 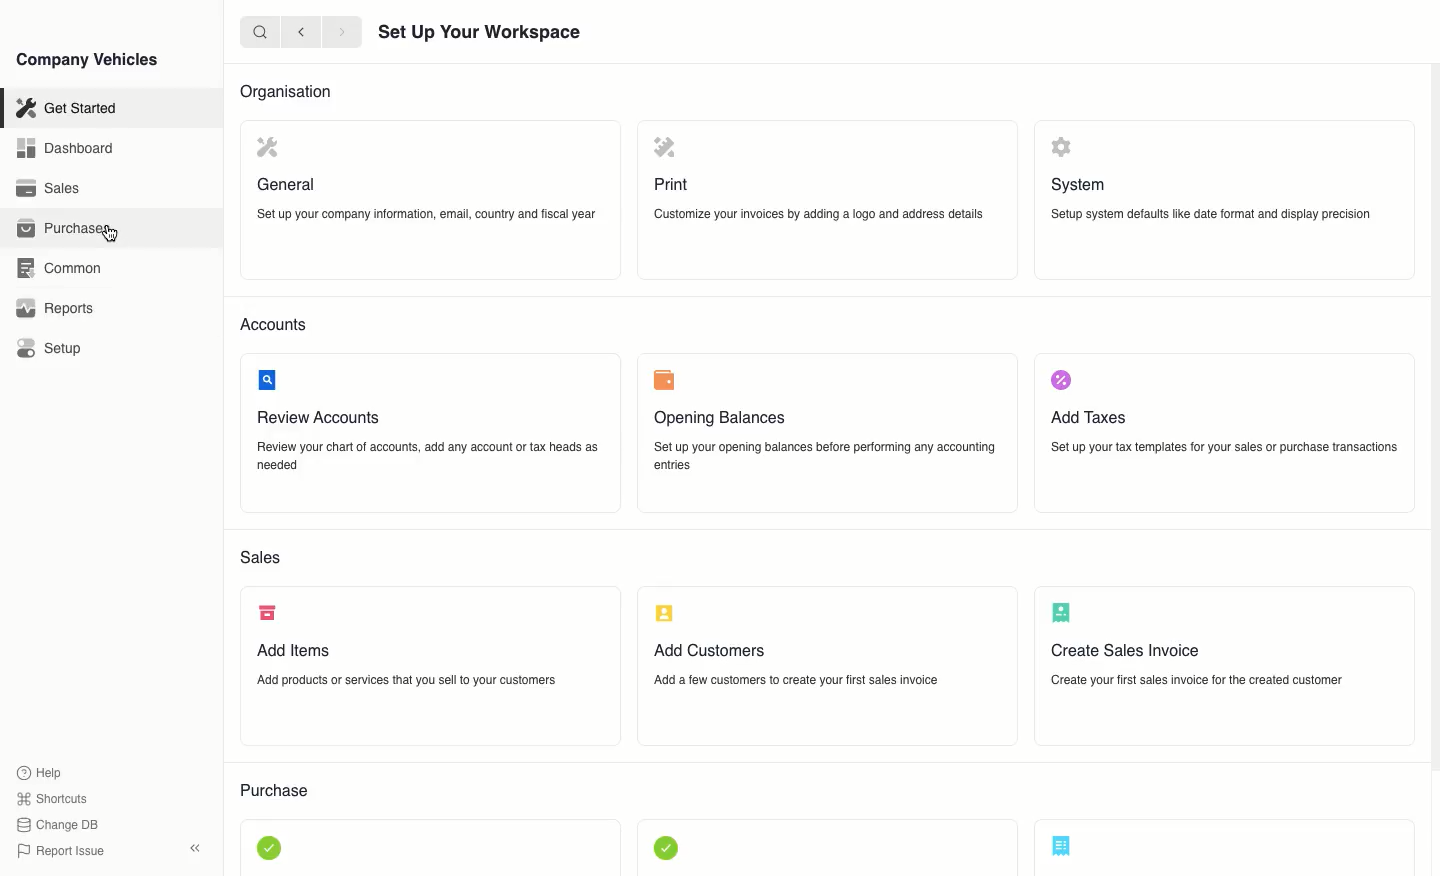 What do you see at coordinates (1212, 215) in the screenshot?
I see `Setup system defaults like date format and display precision` at bounding box center [1212, 215].